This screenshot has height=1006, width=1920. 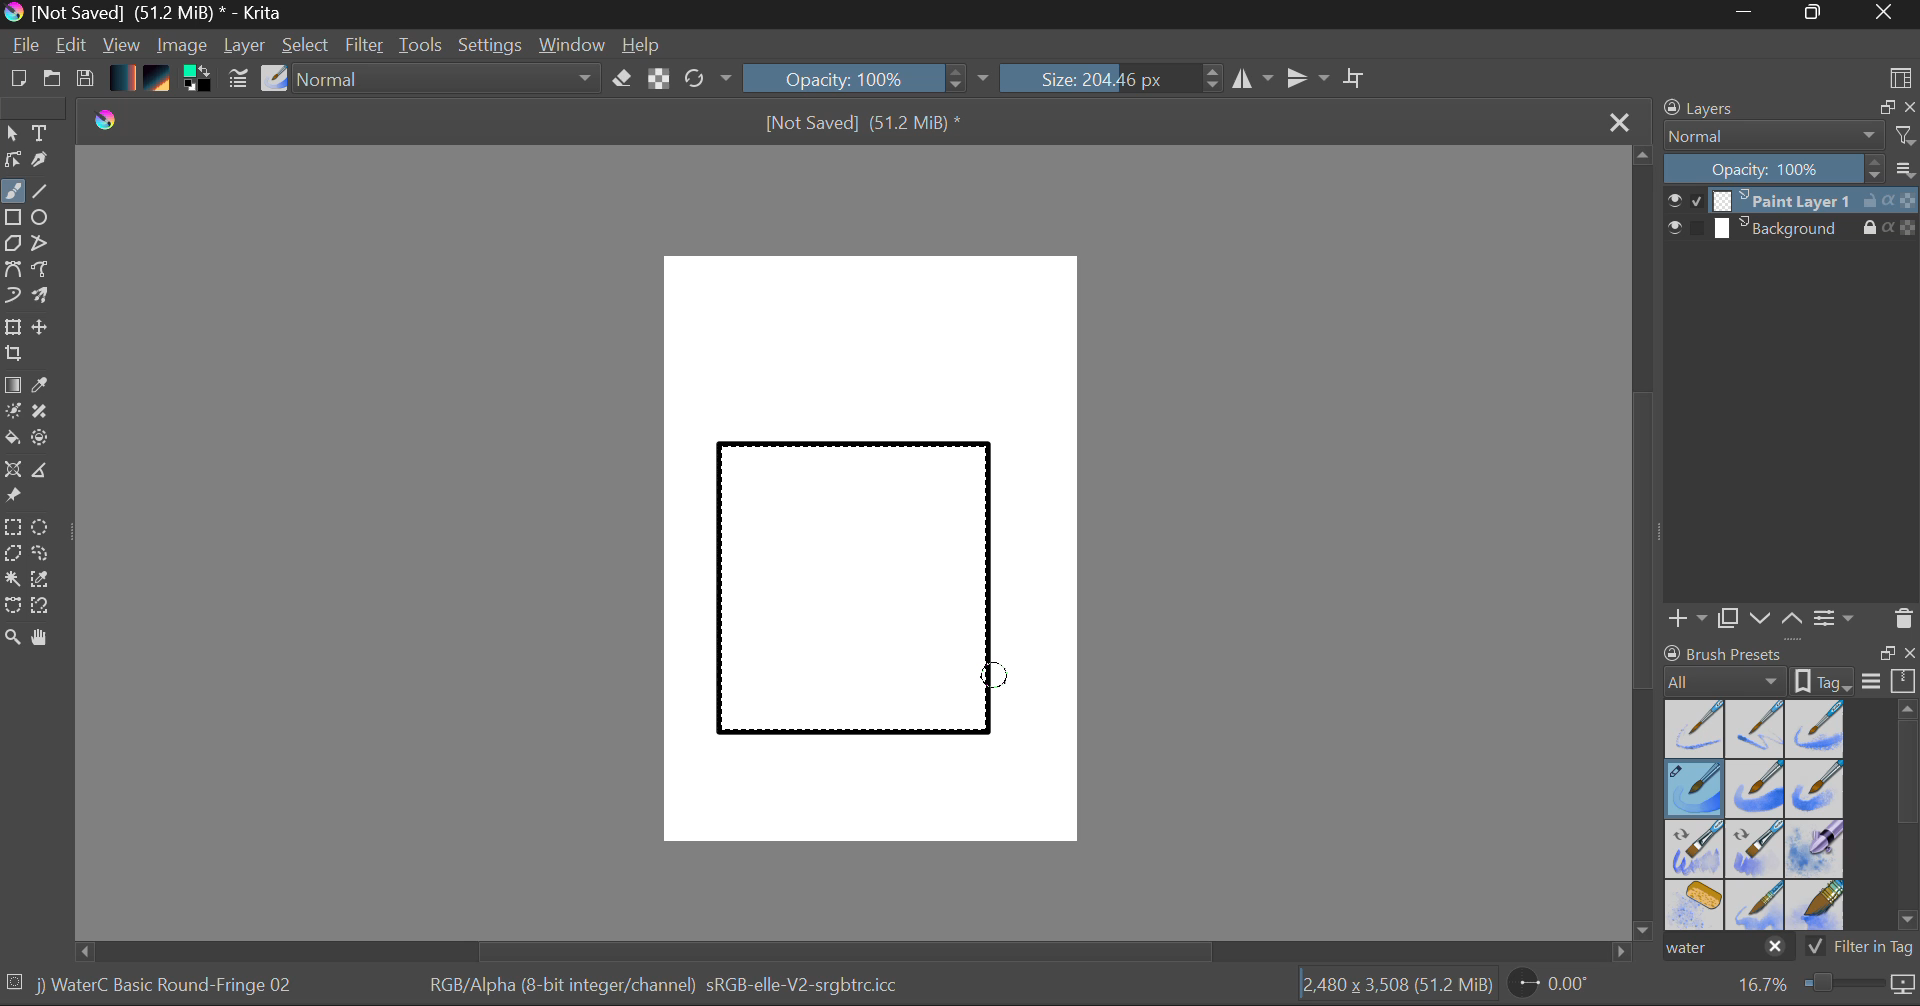 What do you see at coordinates (1756, 790) in the screenshot?
I see `Water C - Grain` at bounding box center [1756, 790].